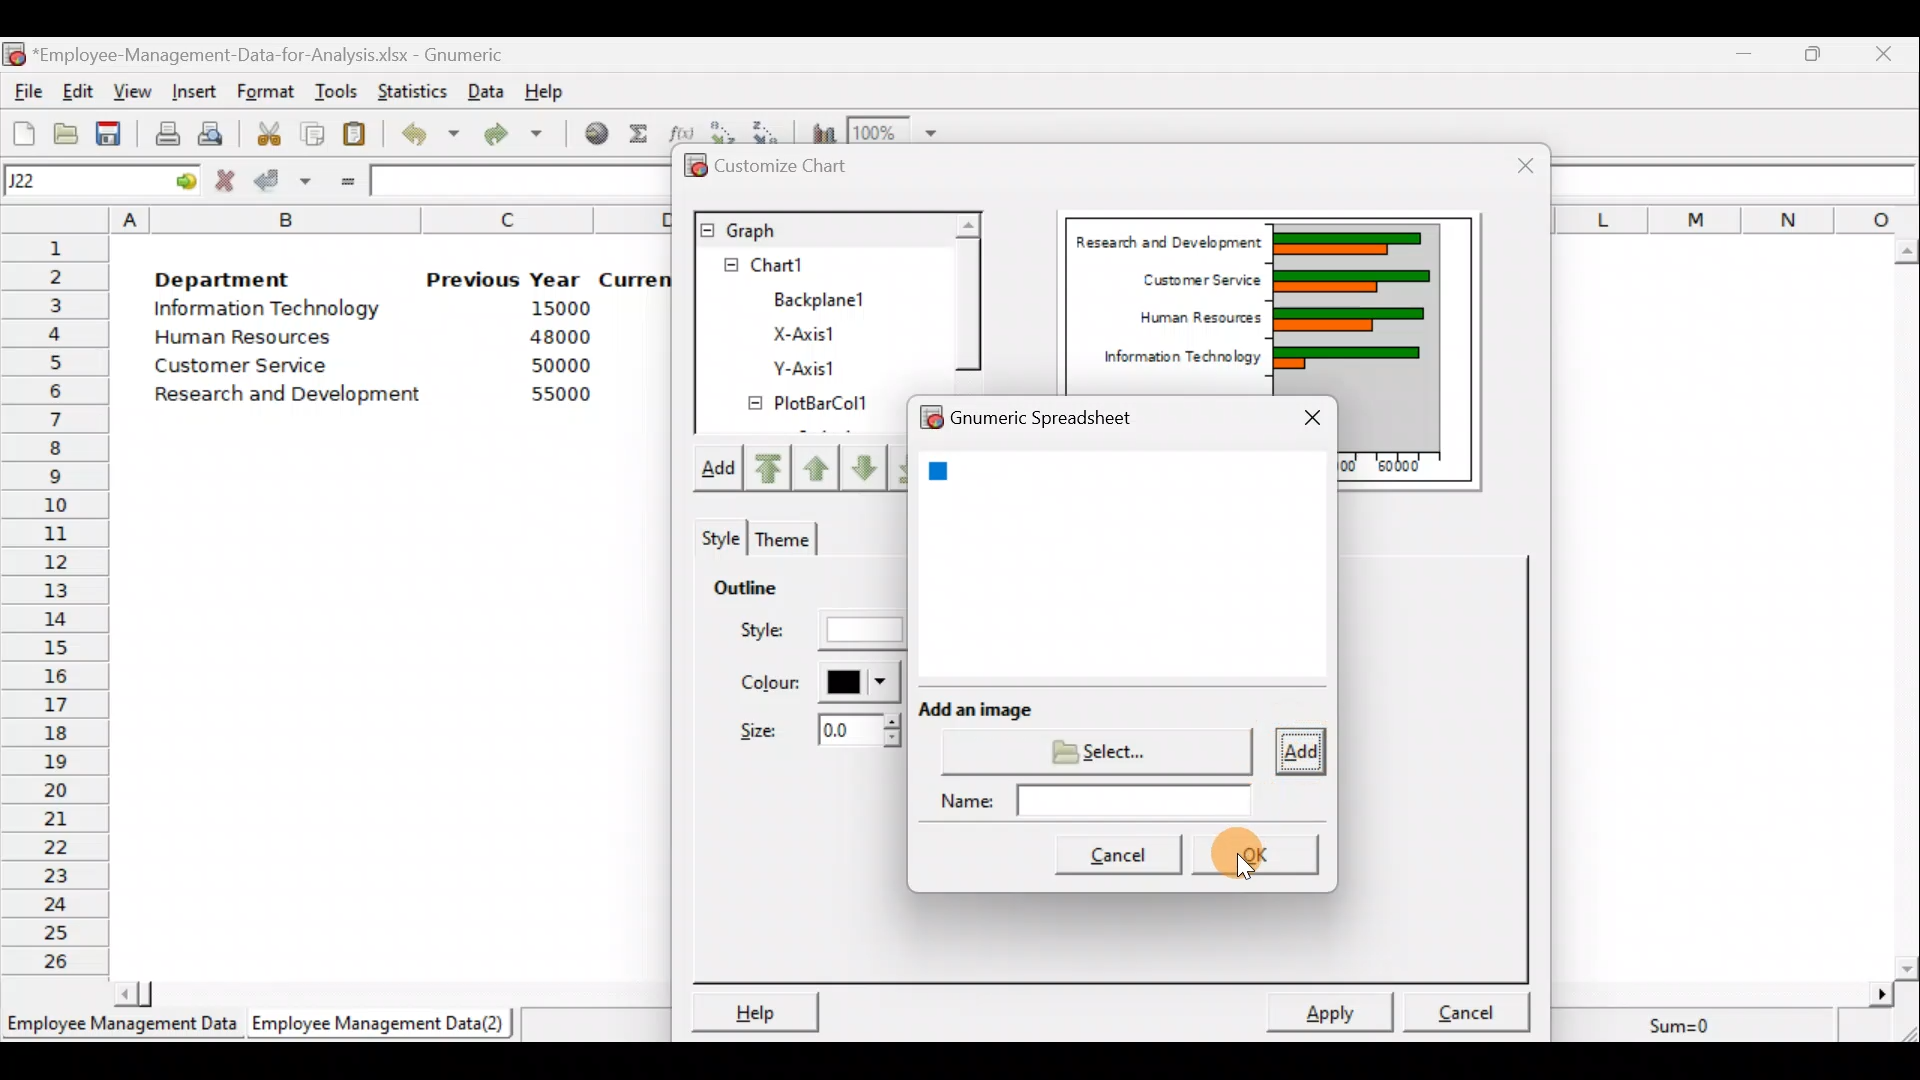 The height and width of the screenshot is (1080, 1920). Describe the element at coordinates (212, 133) in the screenshot. I see `Print preview` at that location.